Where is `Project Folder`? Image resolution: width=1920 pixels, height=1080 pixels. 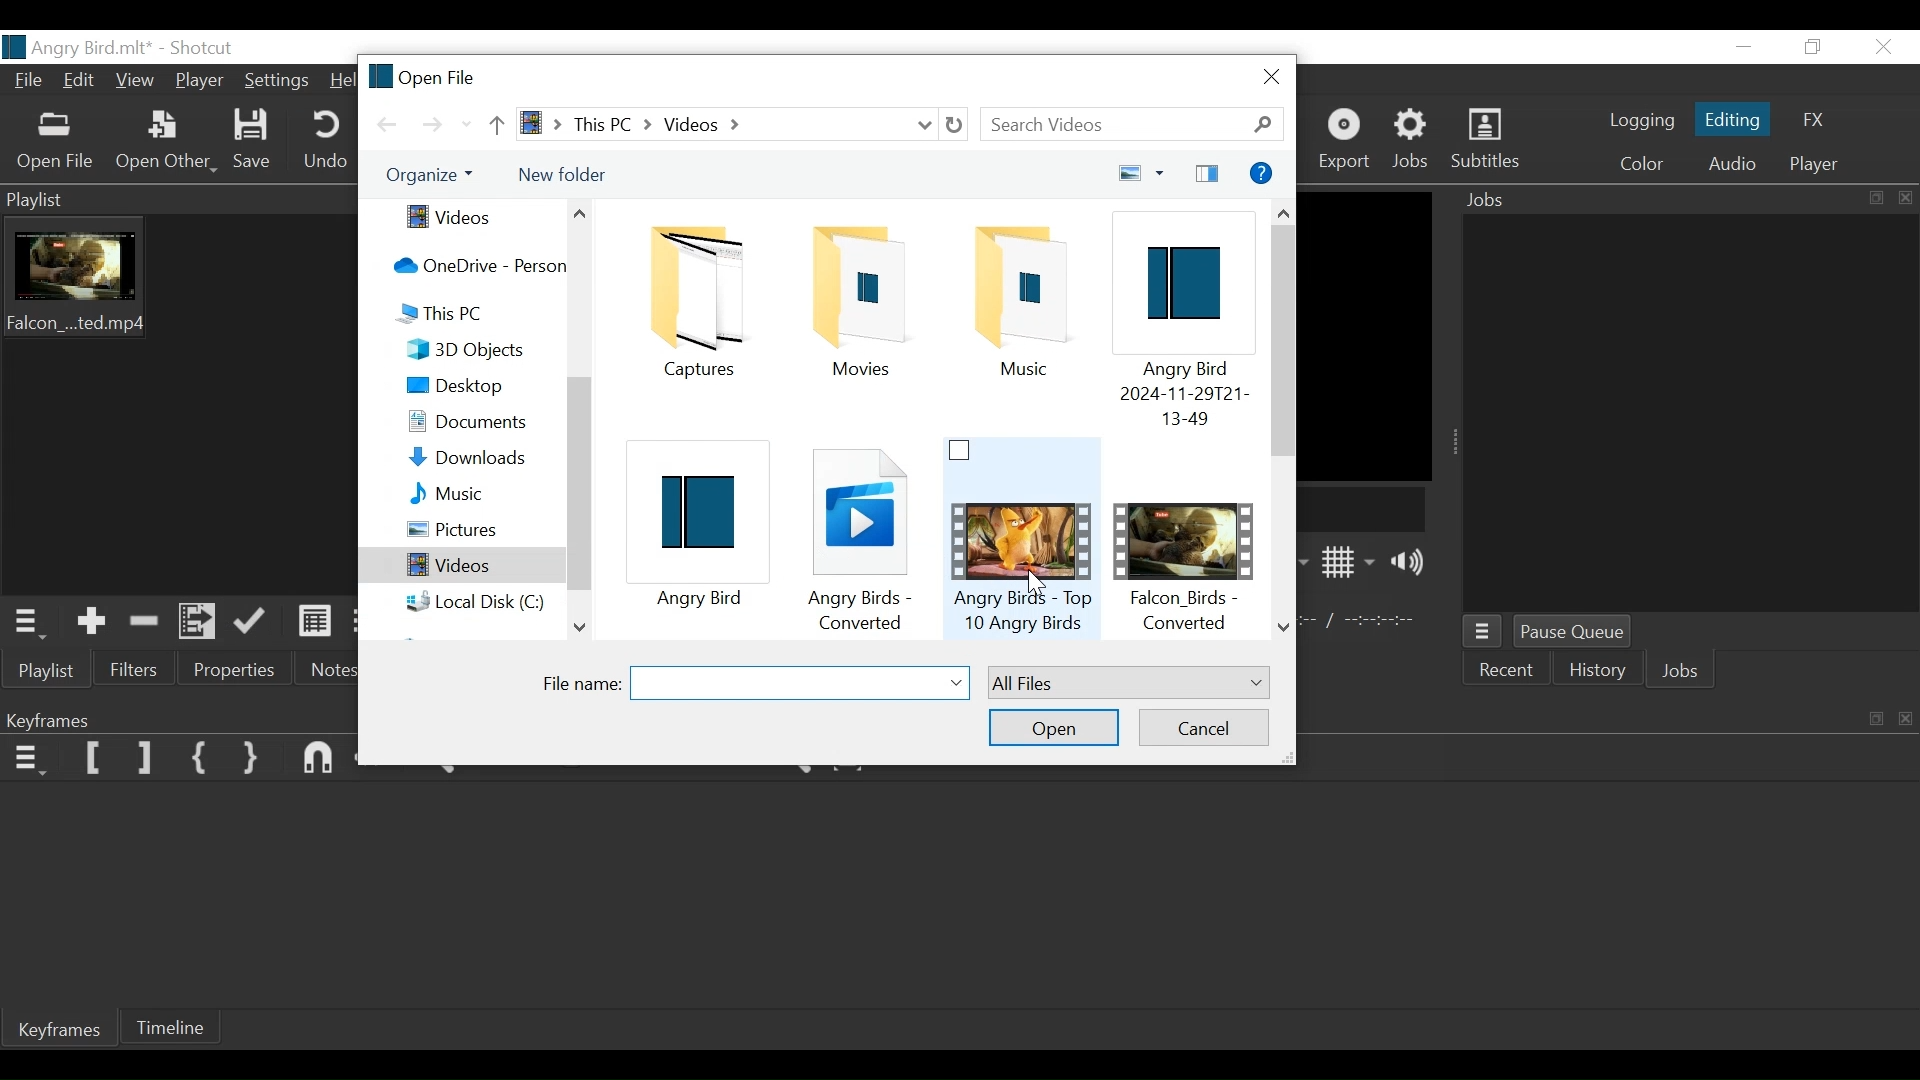 Project Folder is located at coordinates (1022, 301).